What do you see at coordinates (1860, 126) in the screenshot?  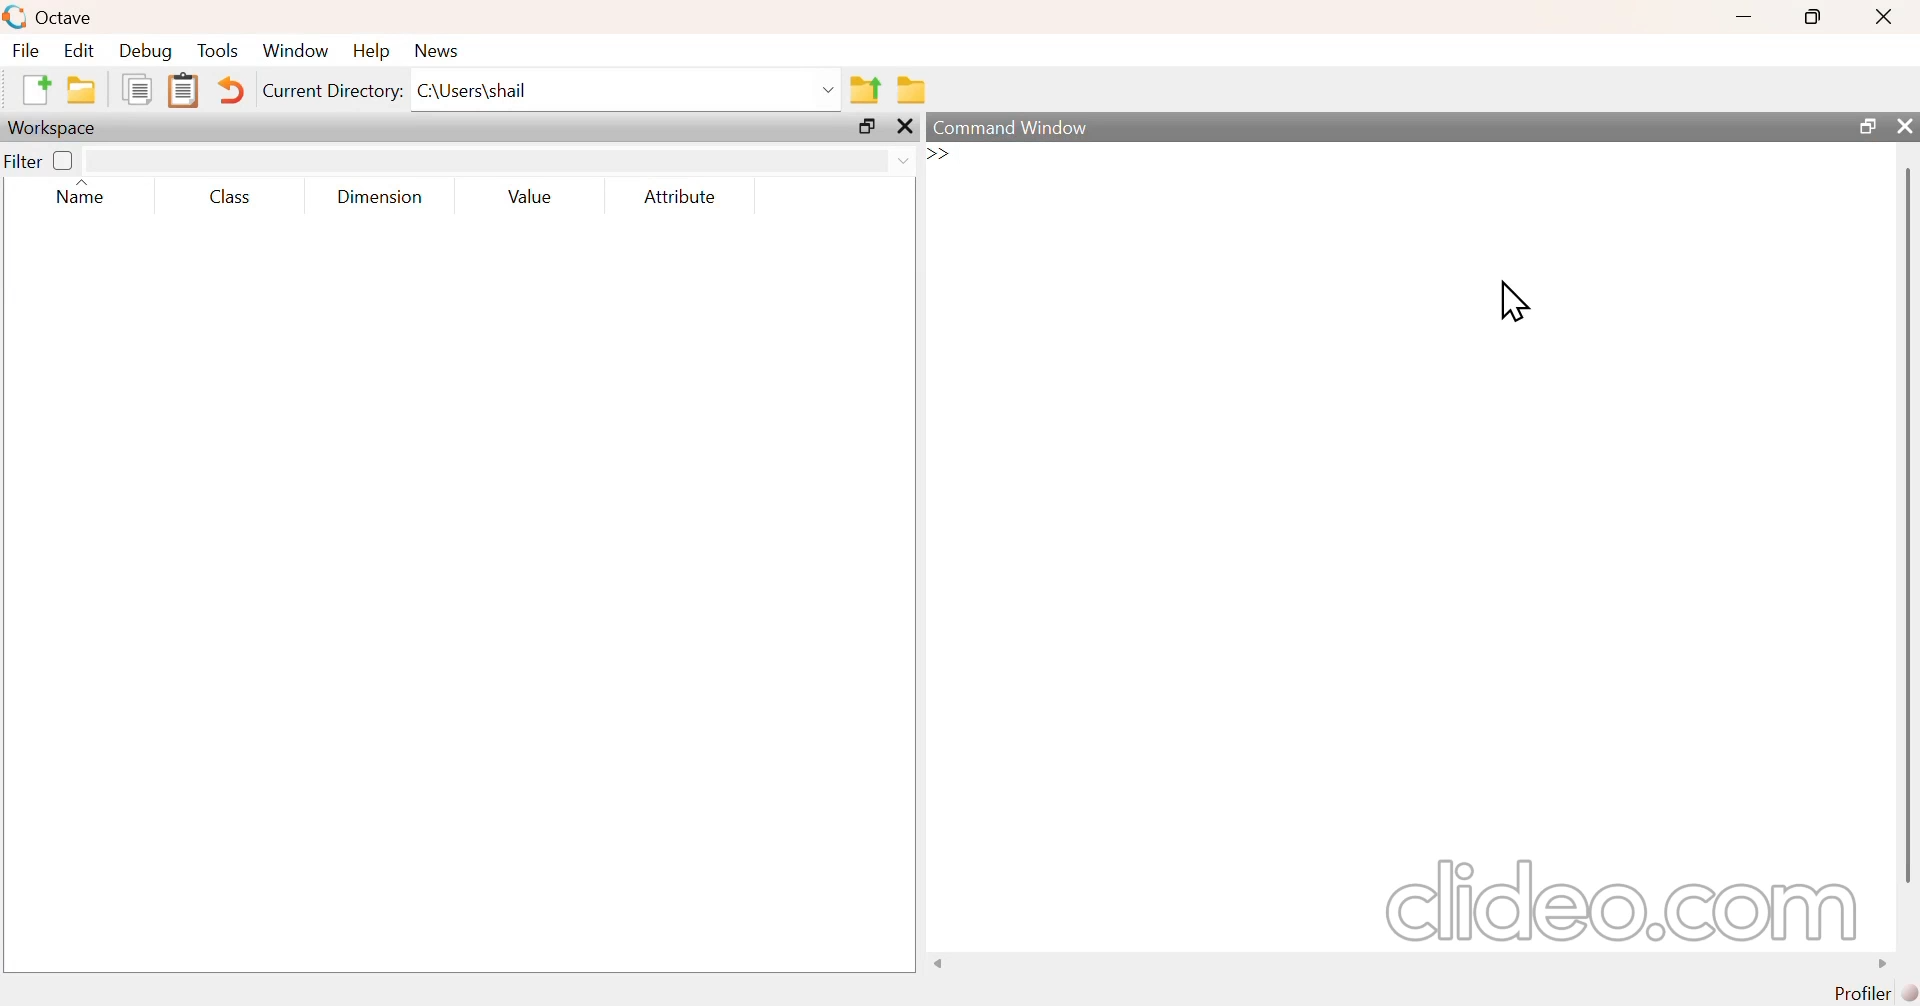 I see `maximize` at bounding box center [1860, 126].